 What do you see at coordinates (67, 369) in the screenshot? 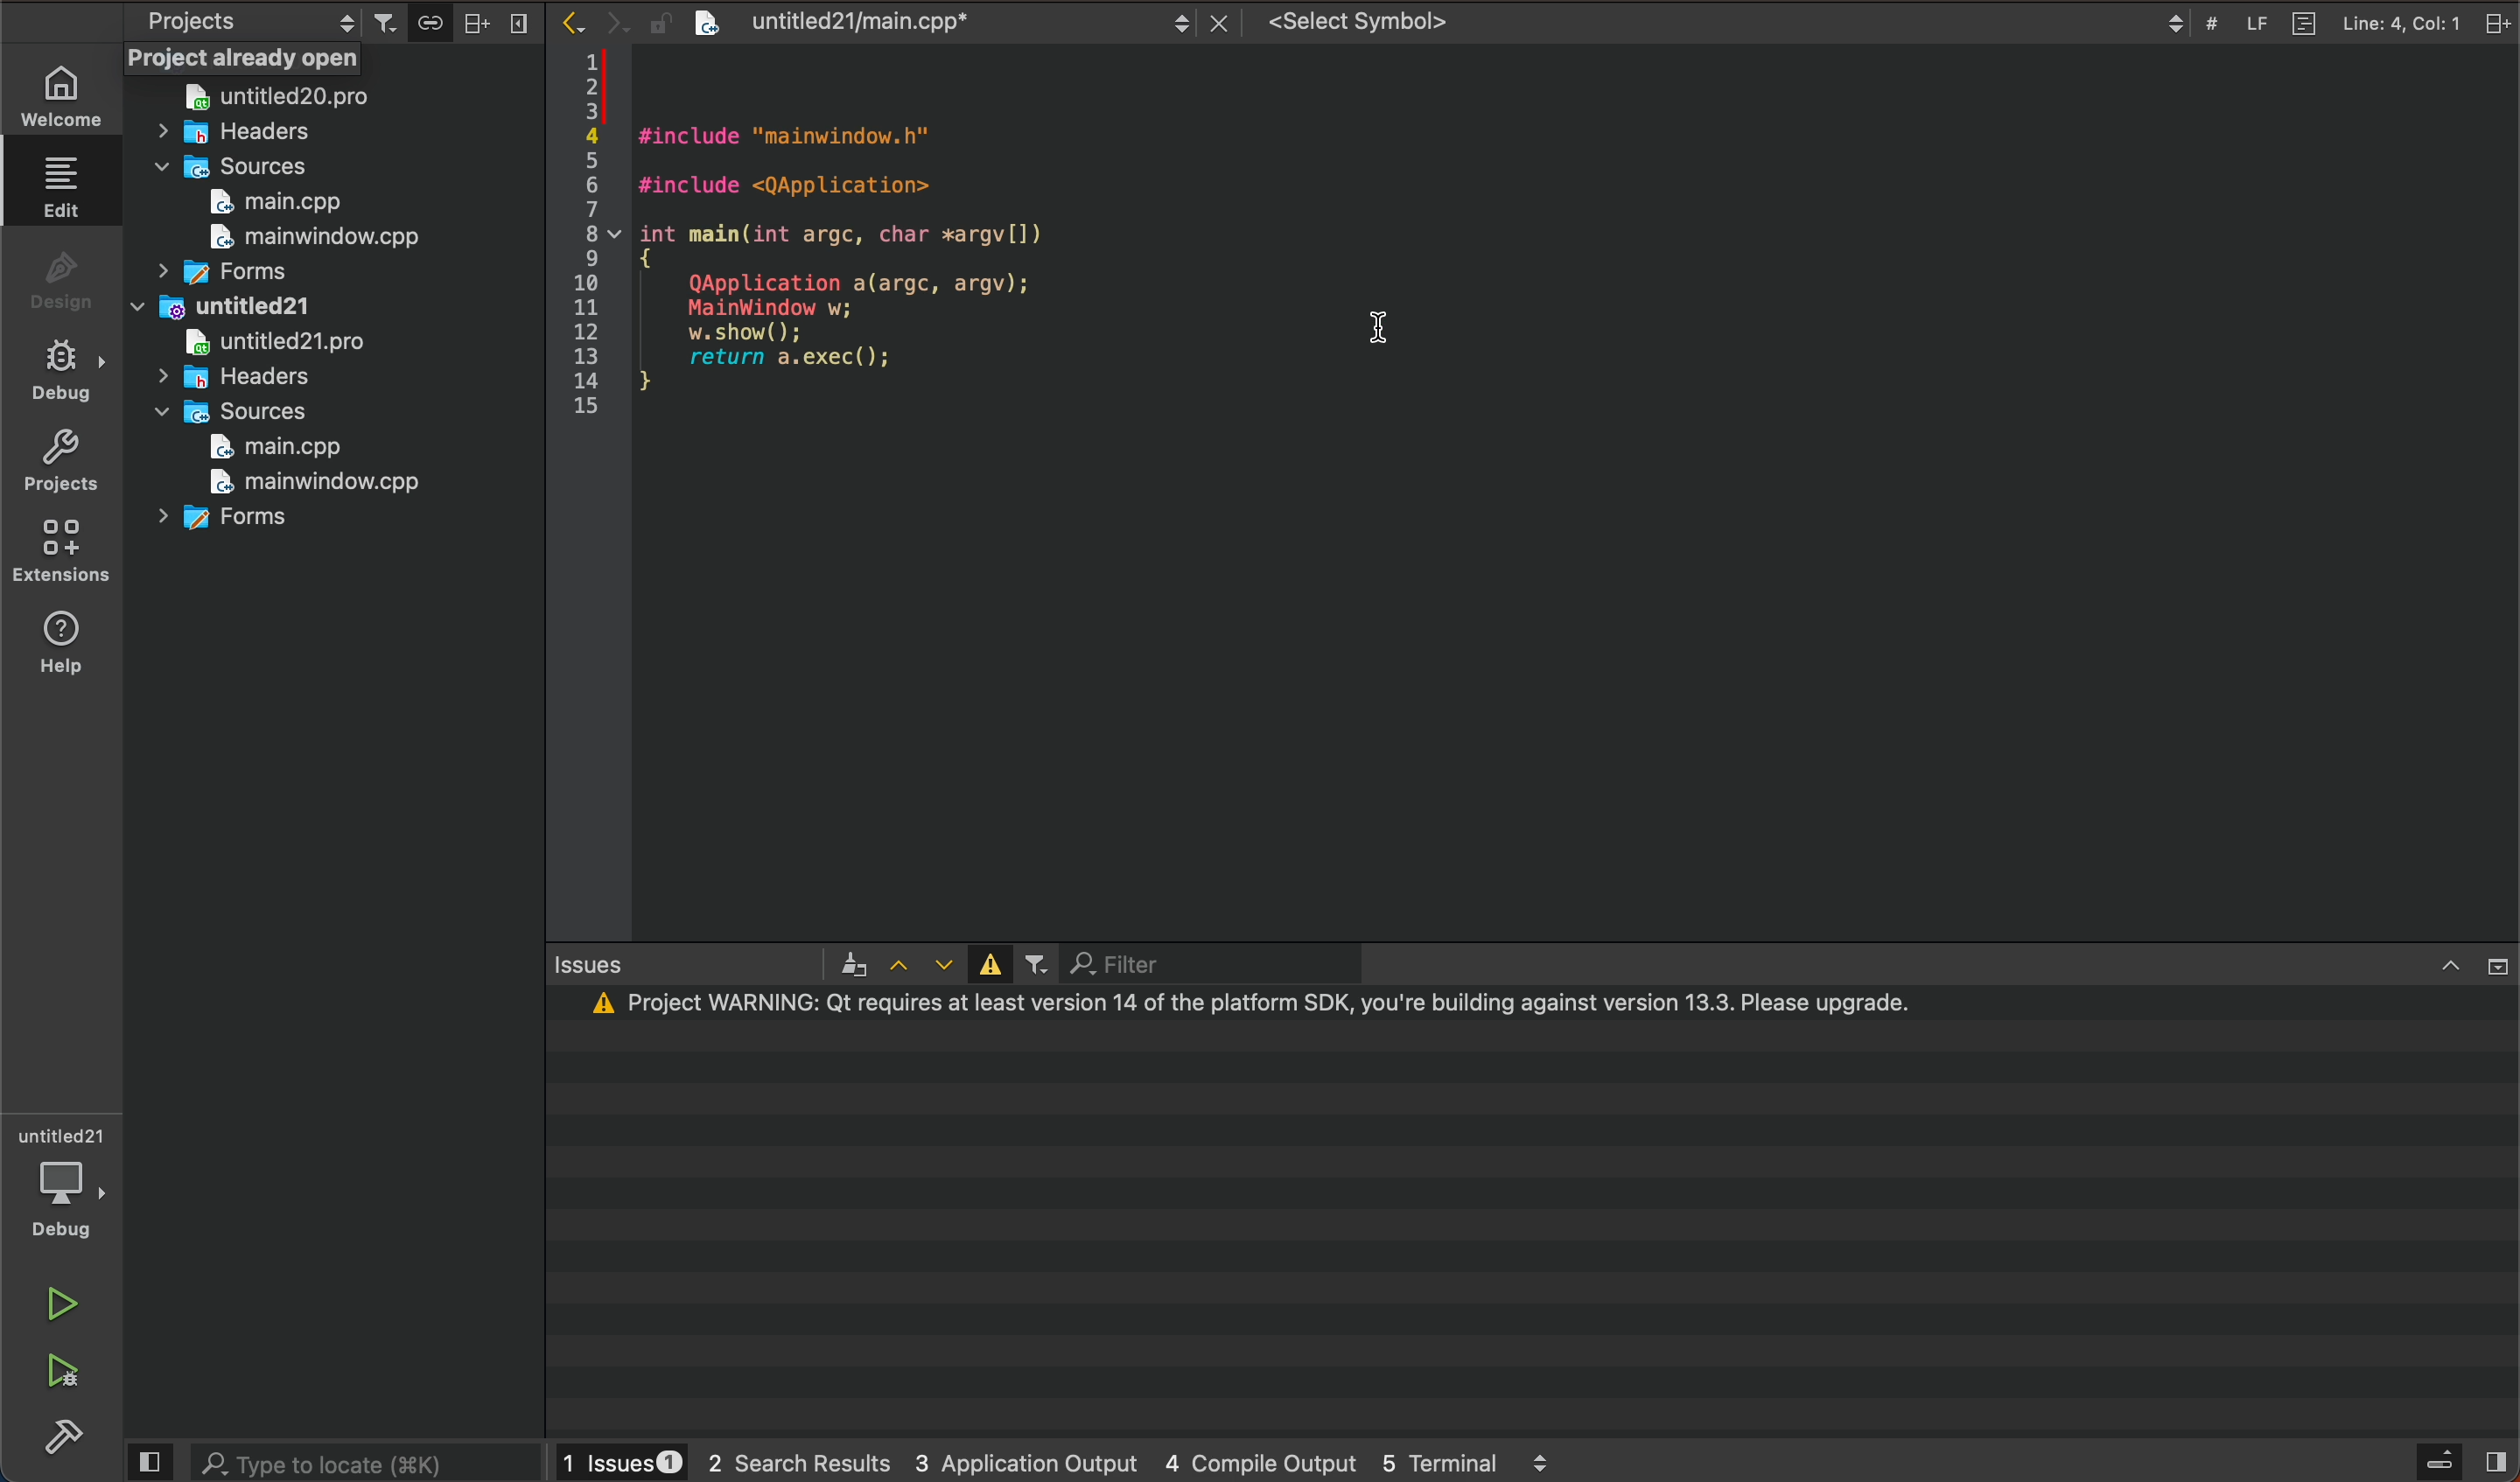
I see `debug` at bounding box center [67, 369].